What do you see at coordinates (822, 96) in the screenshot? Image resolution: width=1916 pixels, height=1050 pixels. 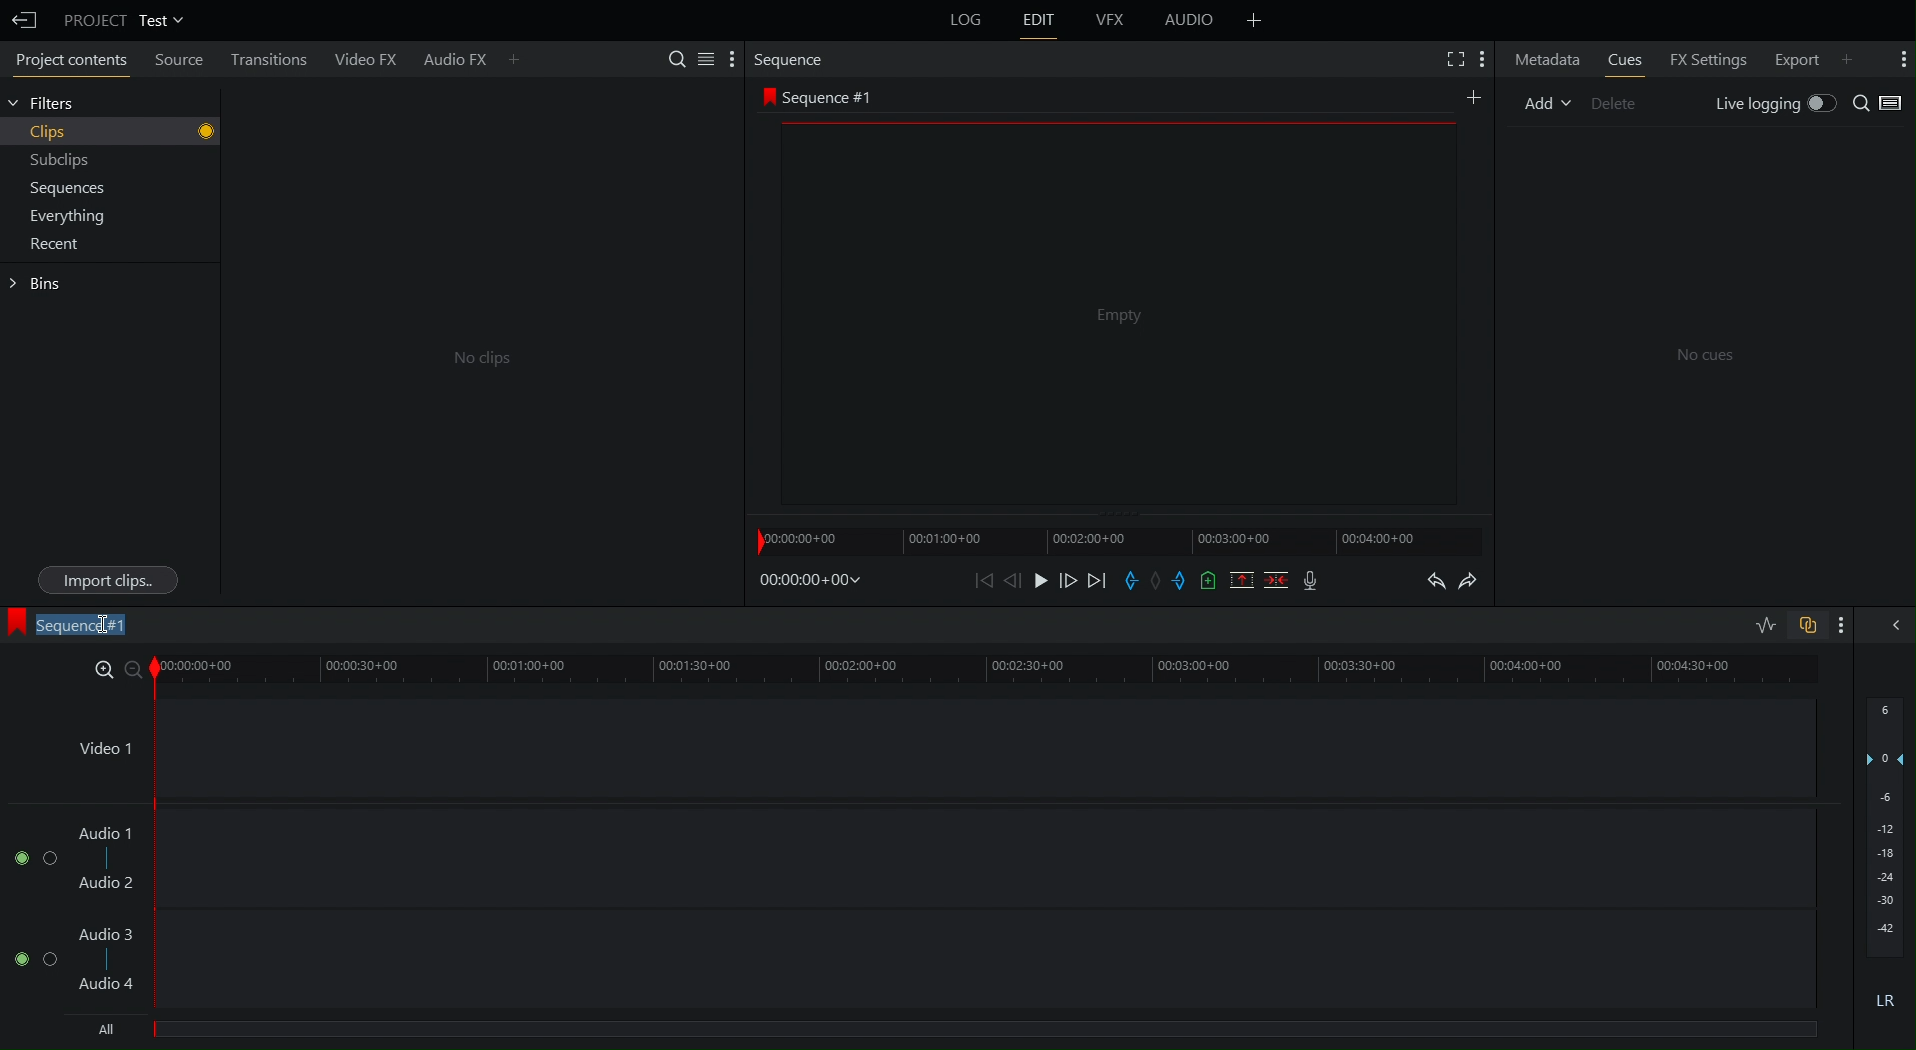 I see `Sequence 1` at bounding box center [822, 96].